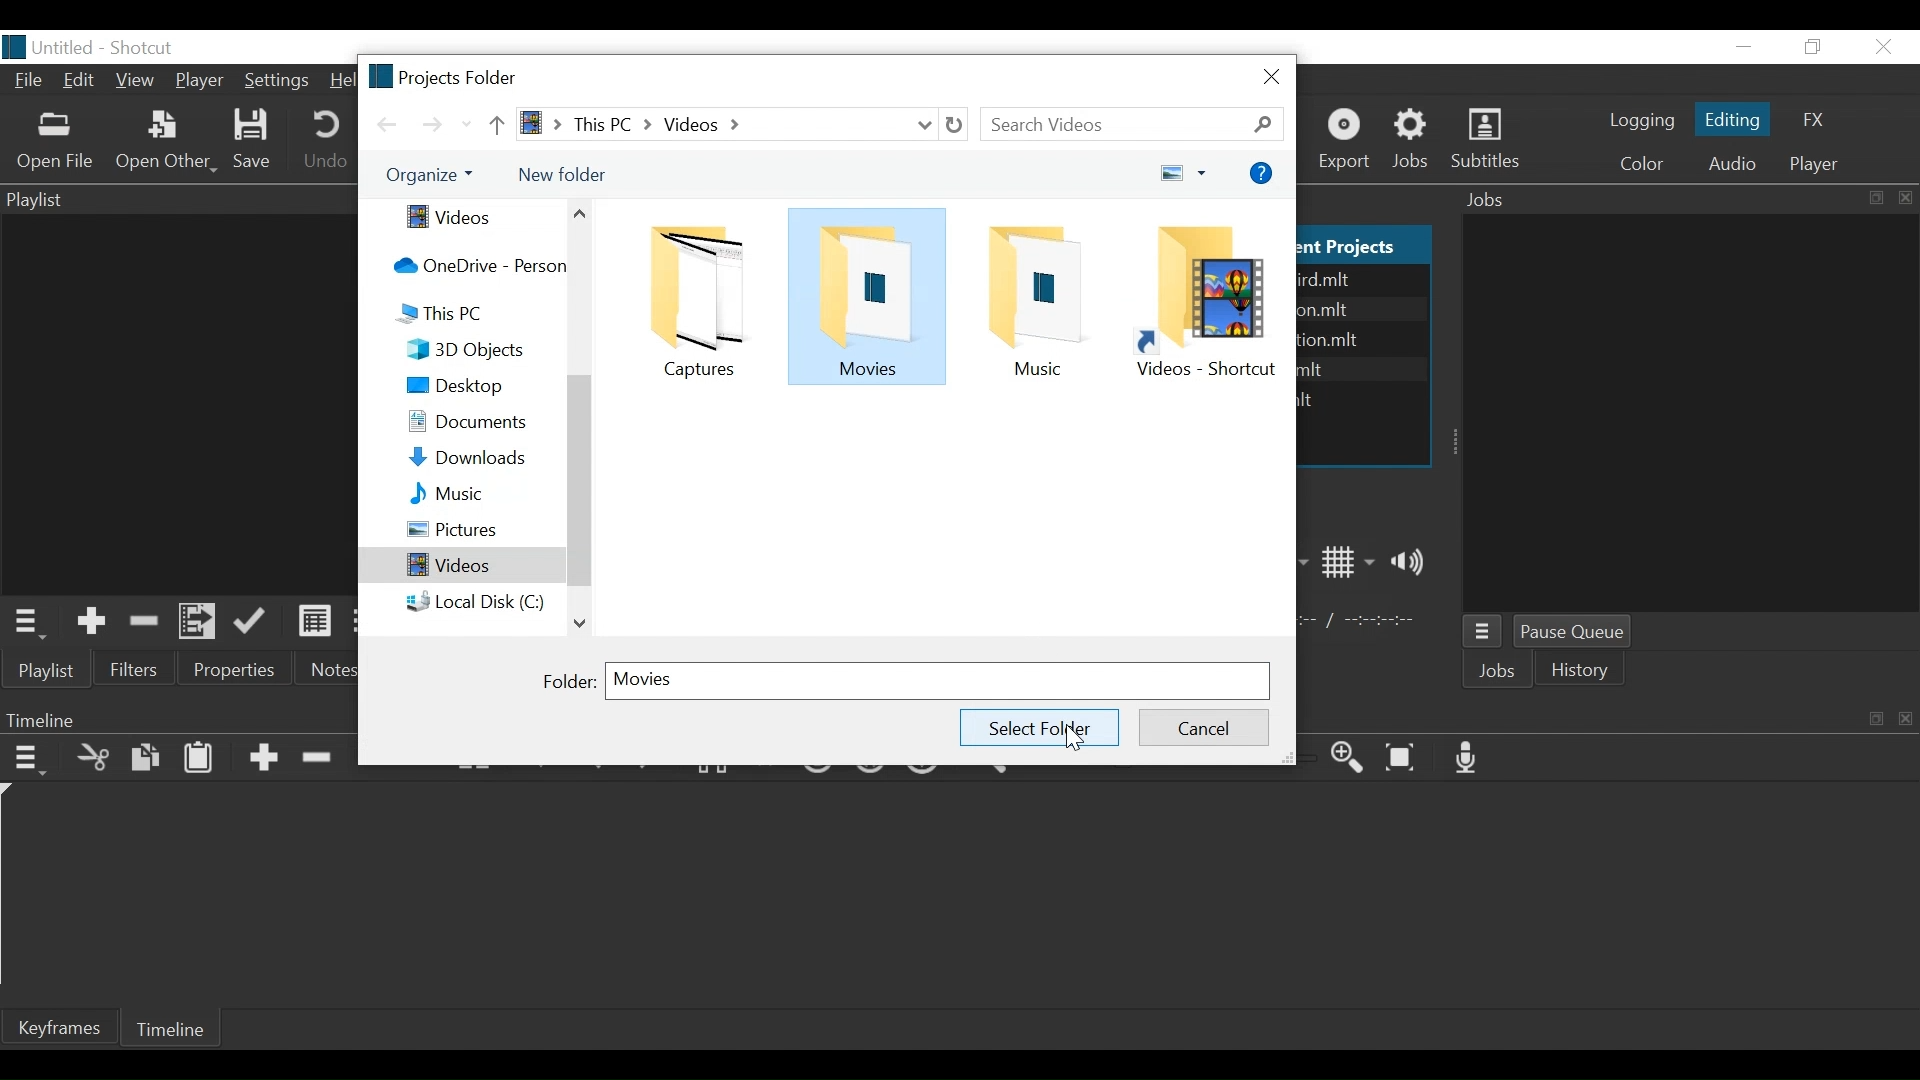 The width and height of the screenshot is (1920, 1080). I want to click on Add files to the playlist, so click(201, 623).